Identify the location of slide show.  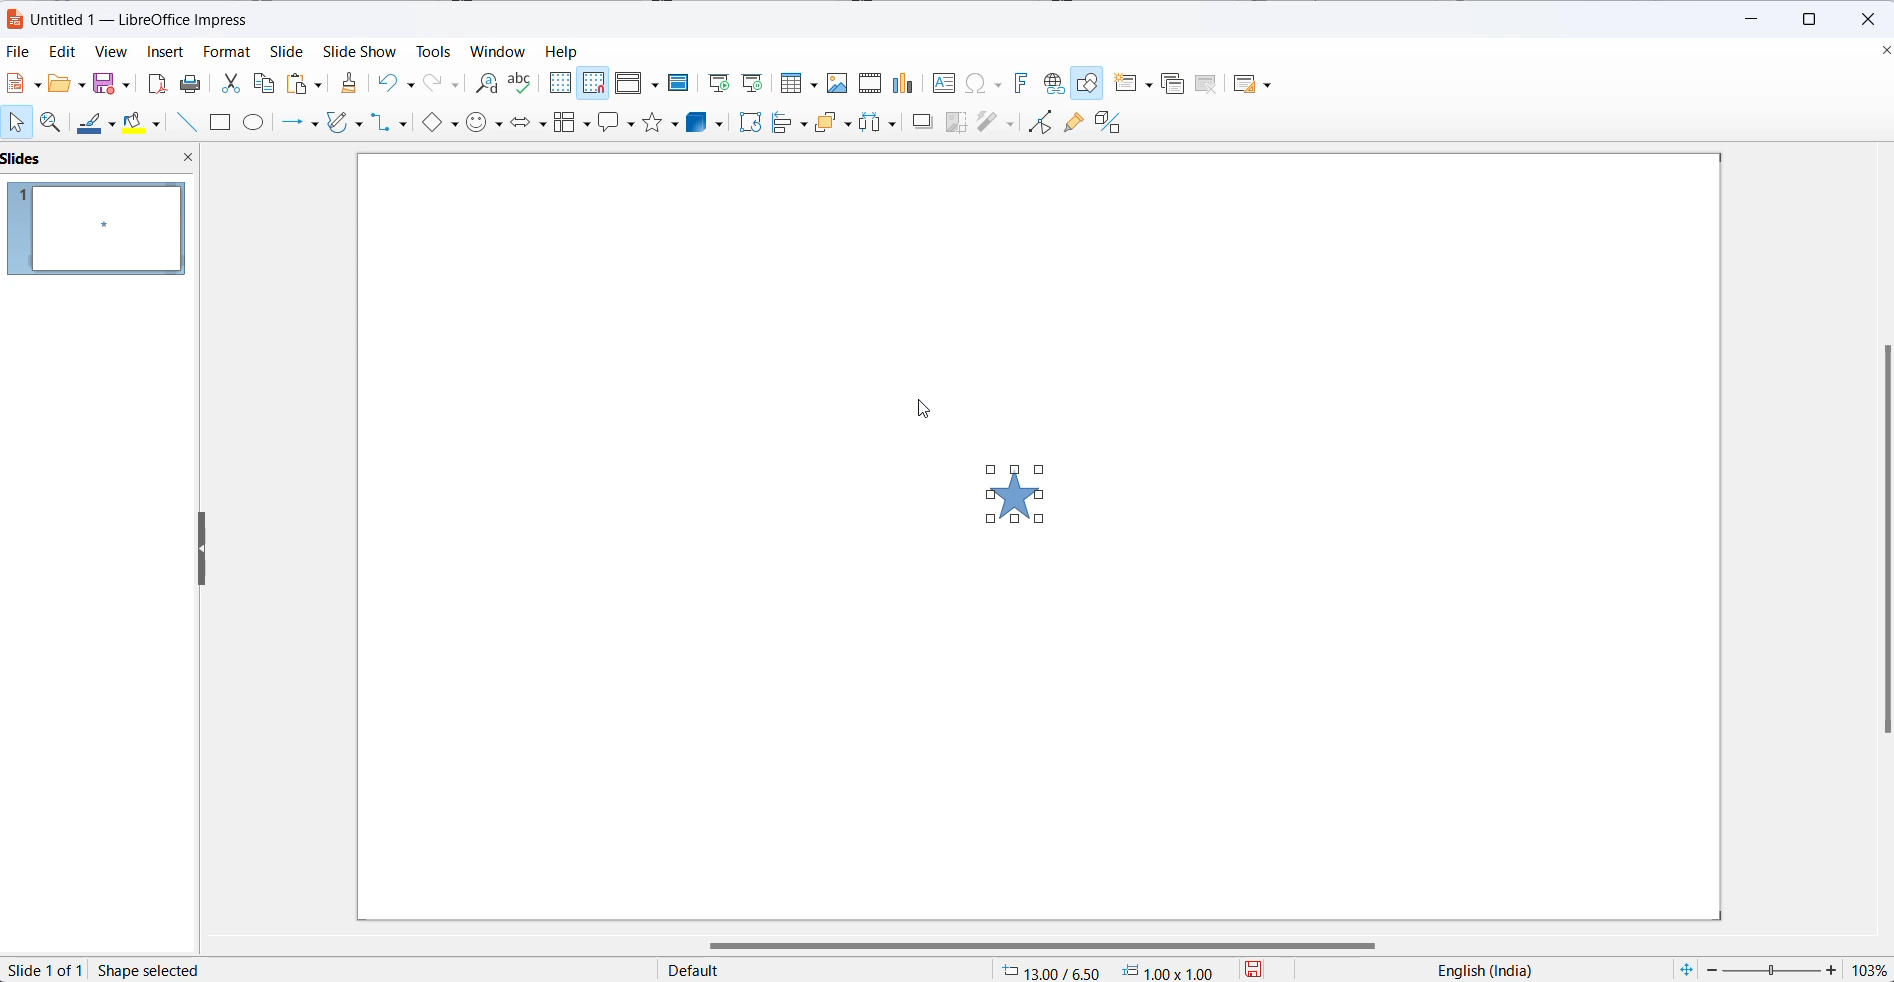
(359, 51).